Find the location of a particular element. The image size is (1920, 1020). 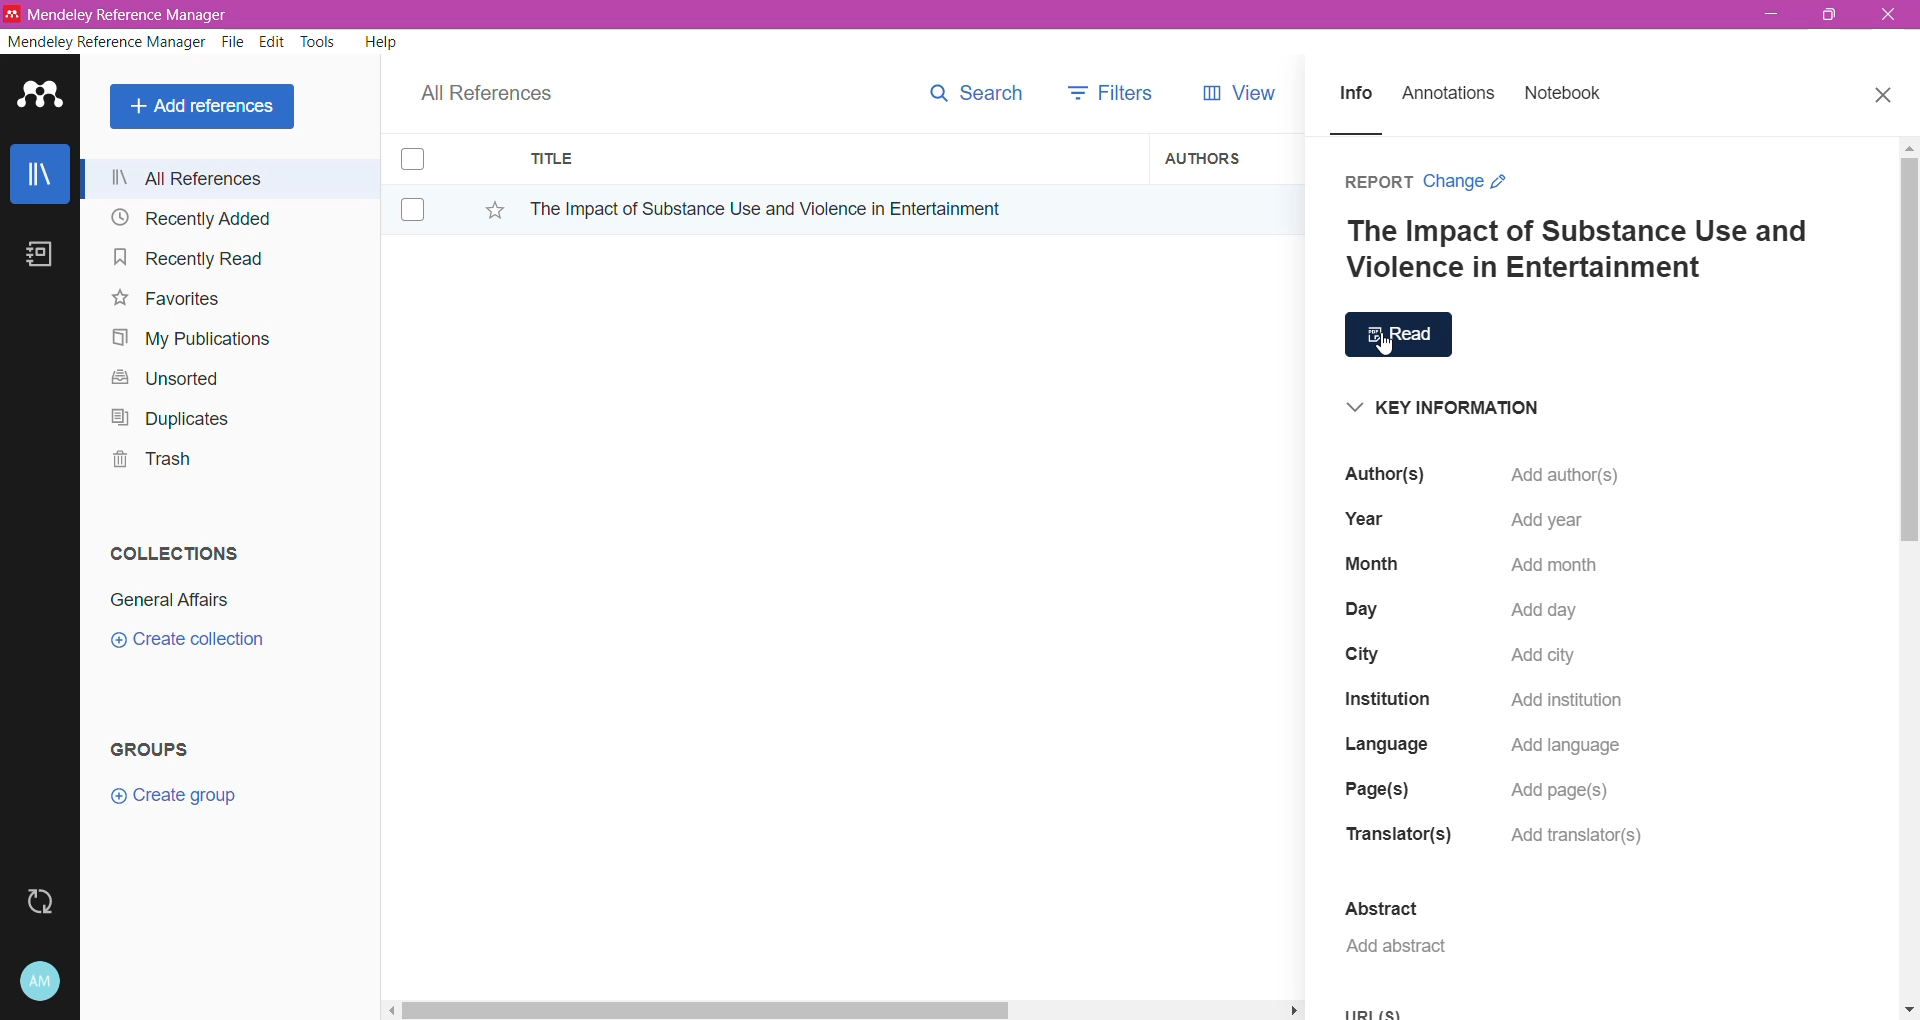

Last Sync is located at coordinates (48, 902).